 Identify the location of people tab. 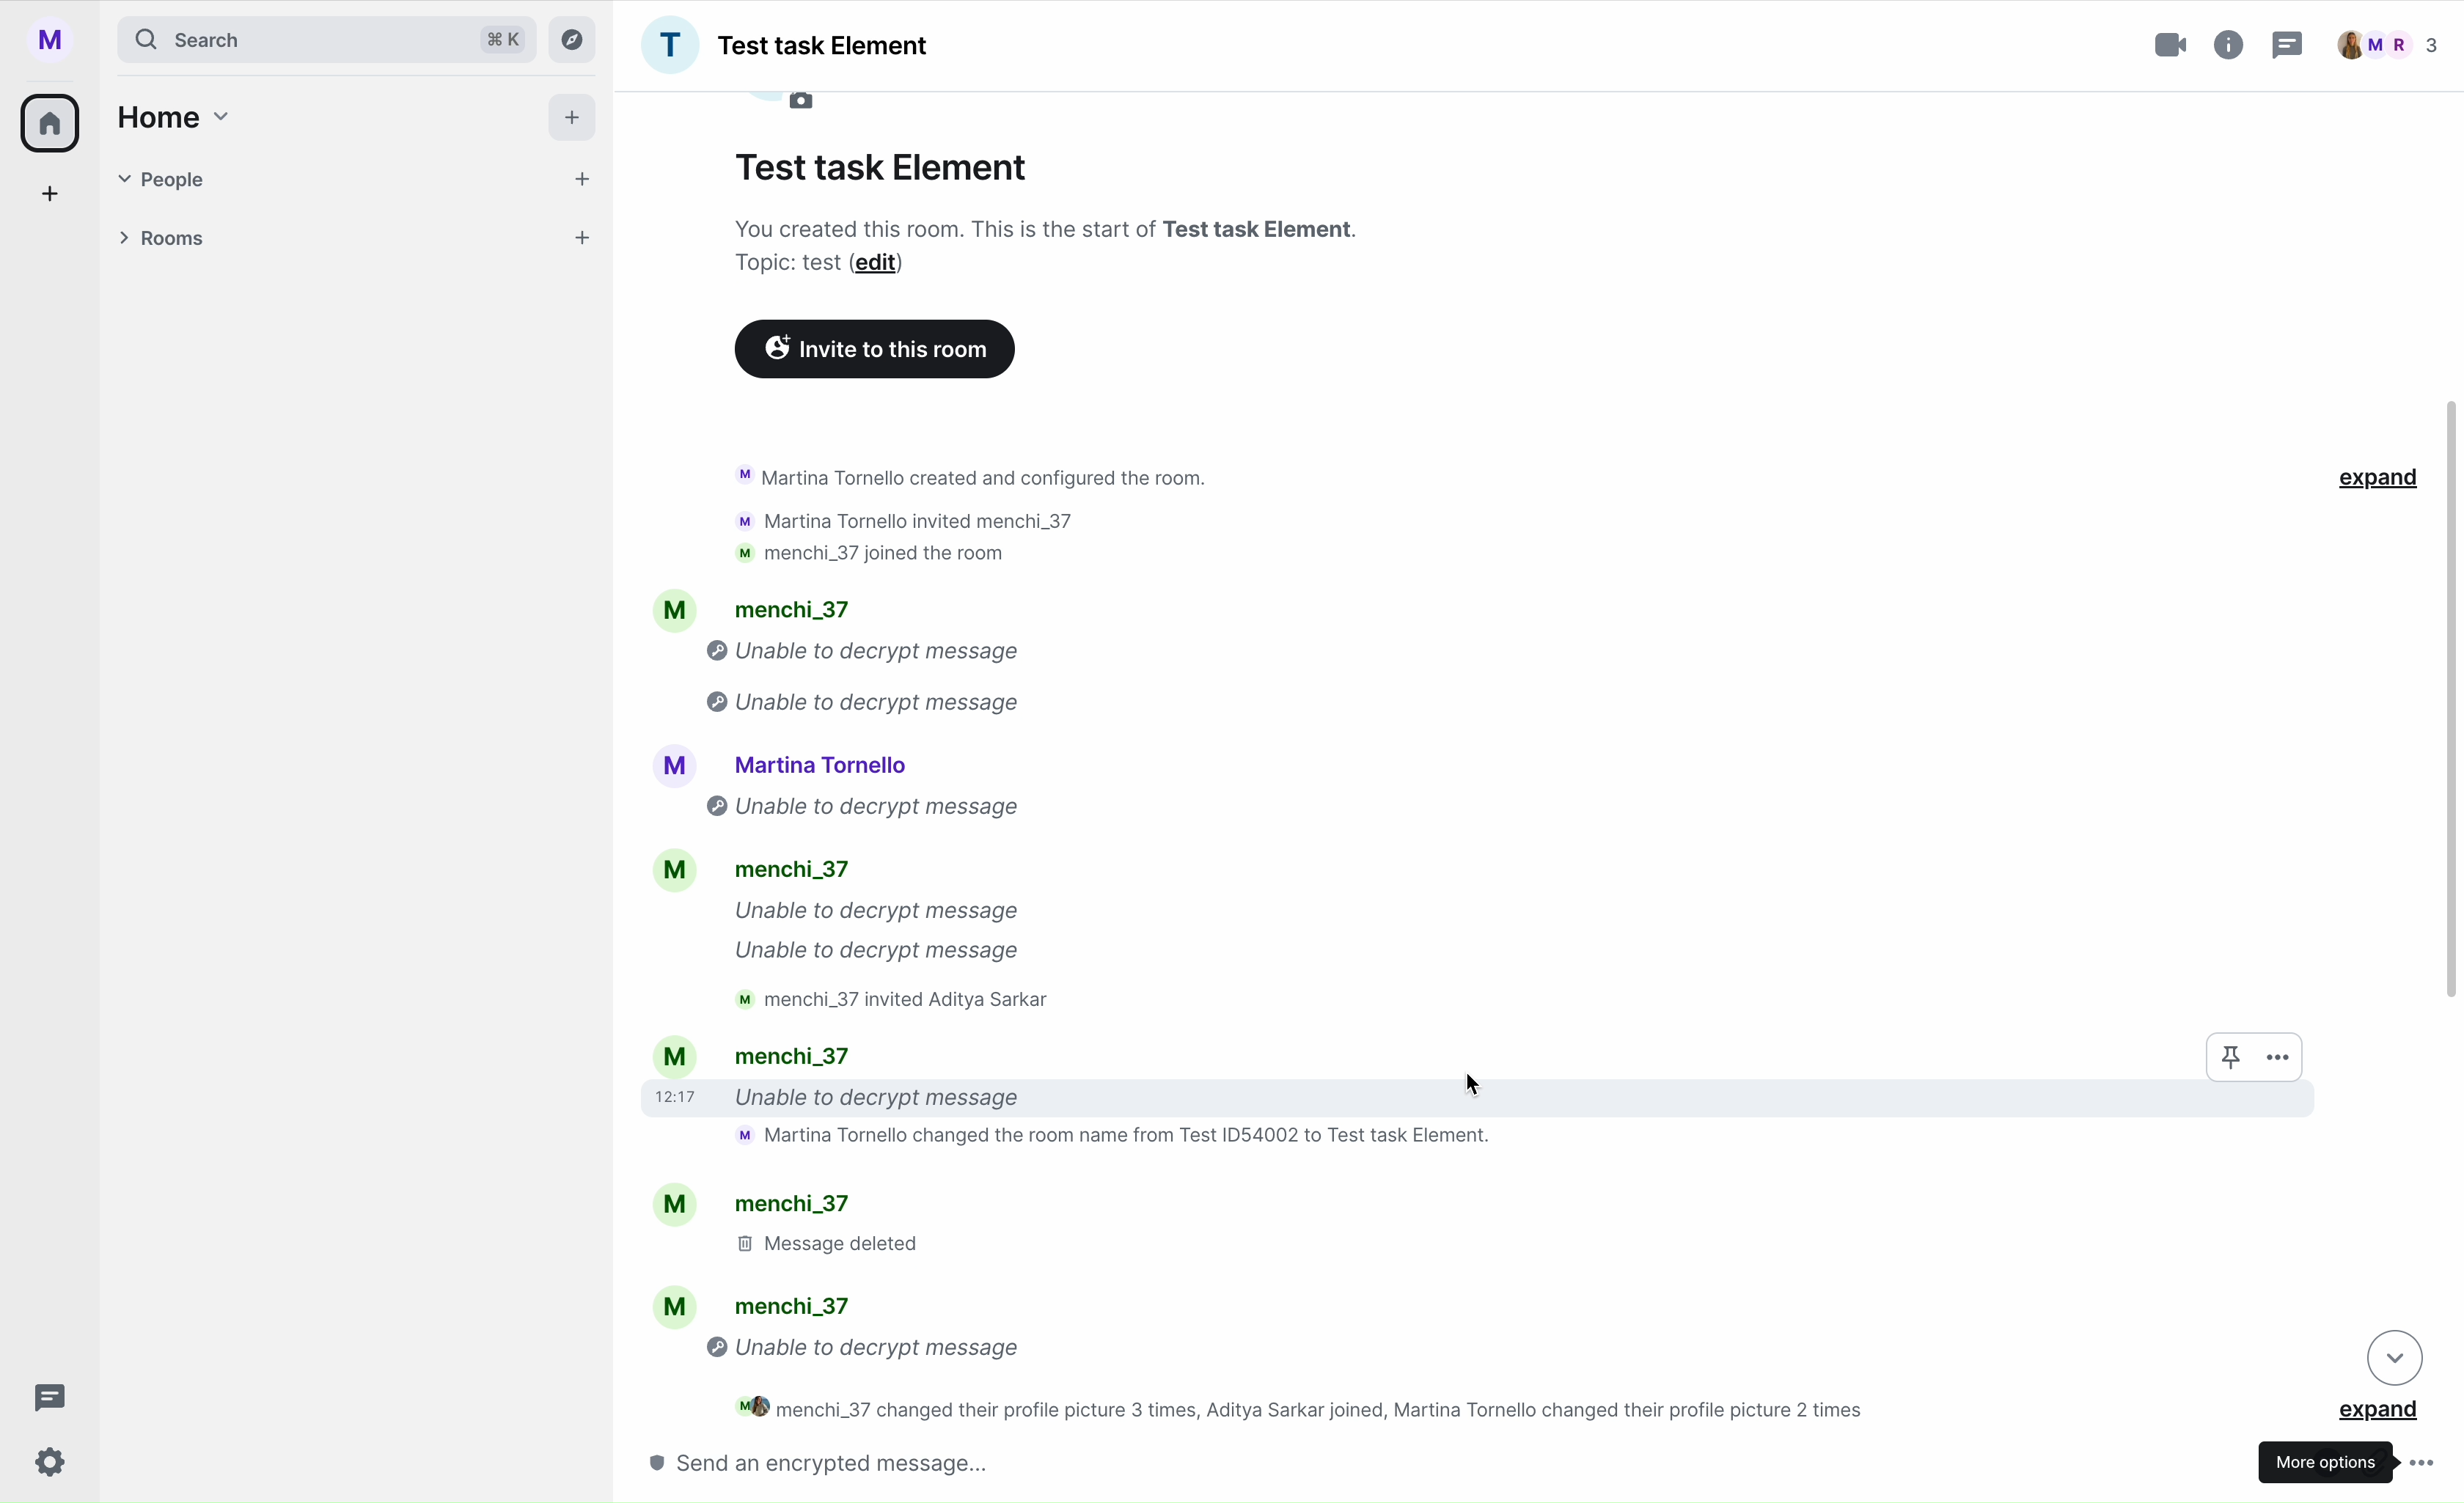
(357, 179).